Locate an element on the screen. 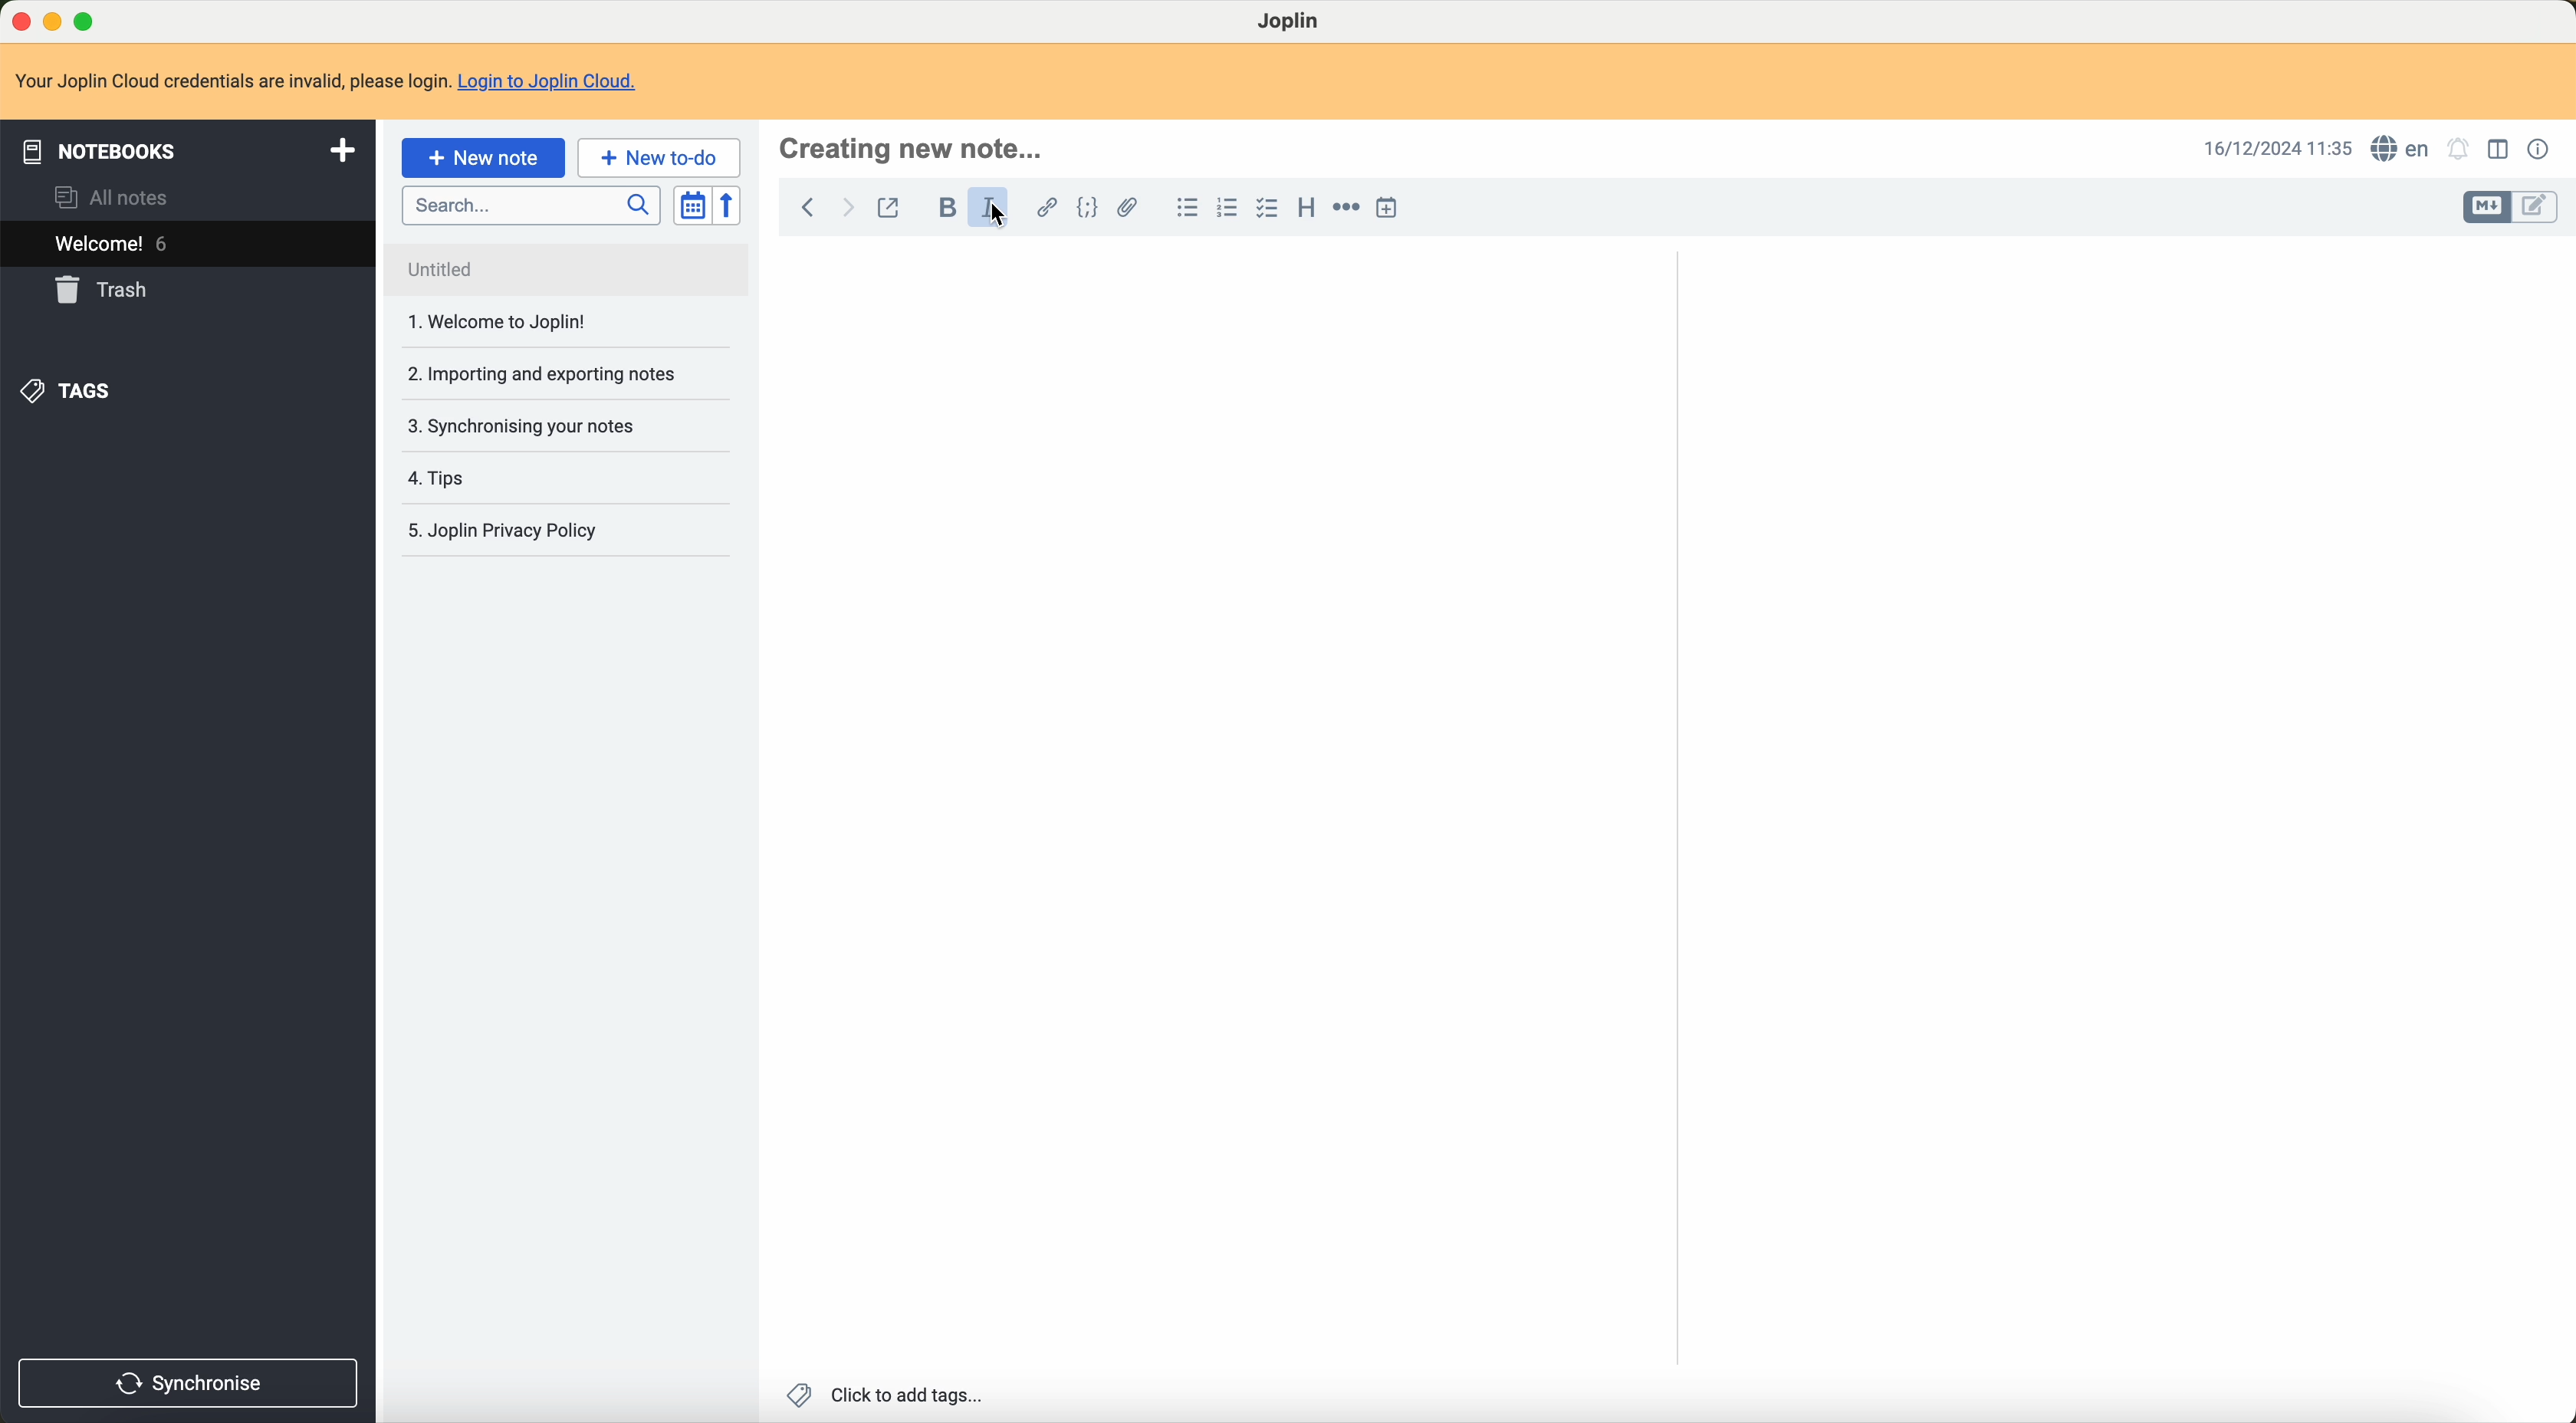  italic is located at coordinates (990, 205).